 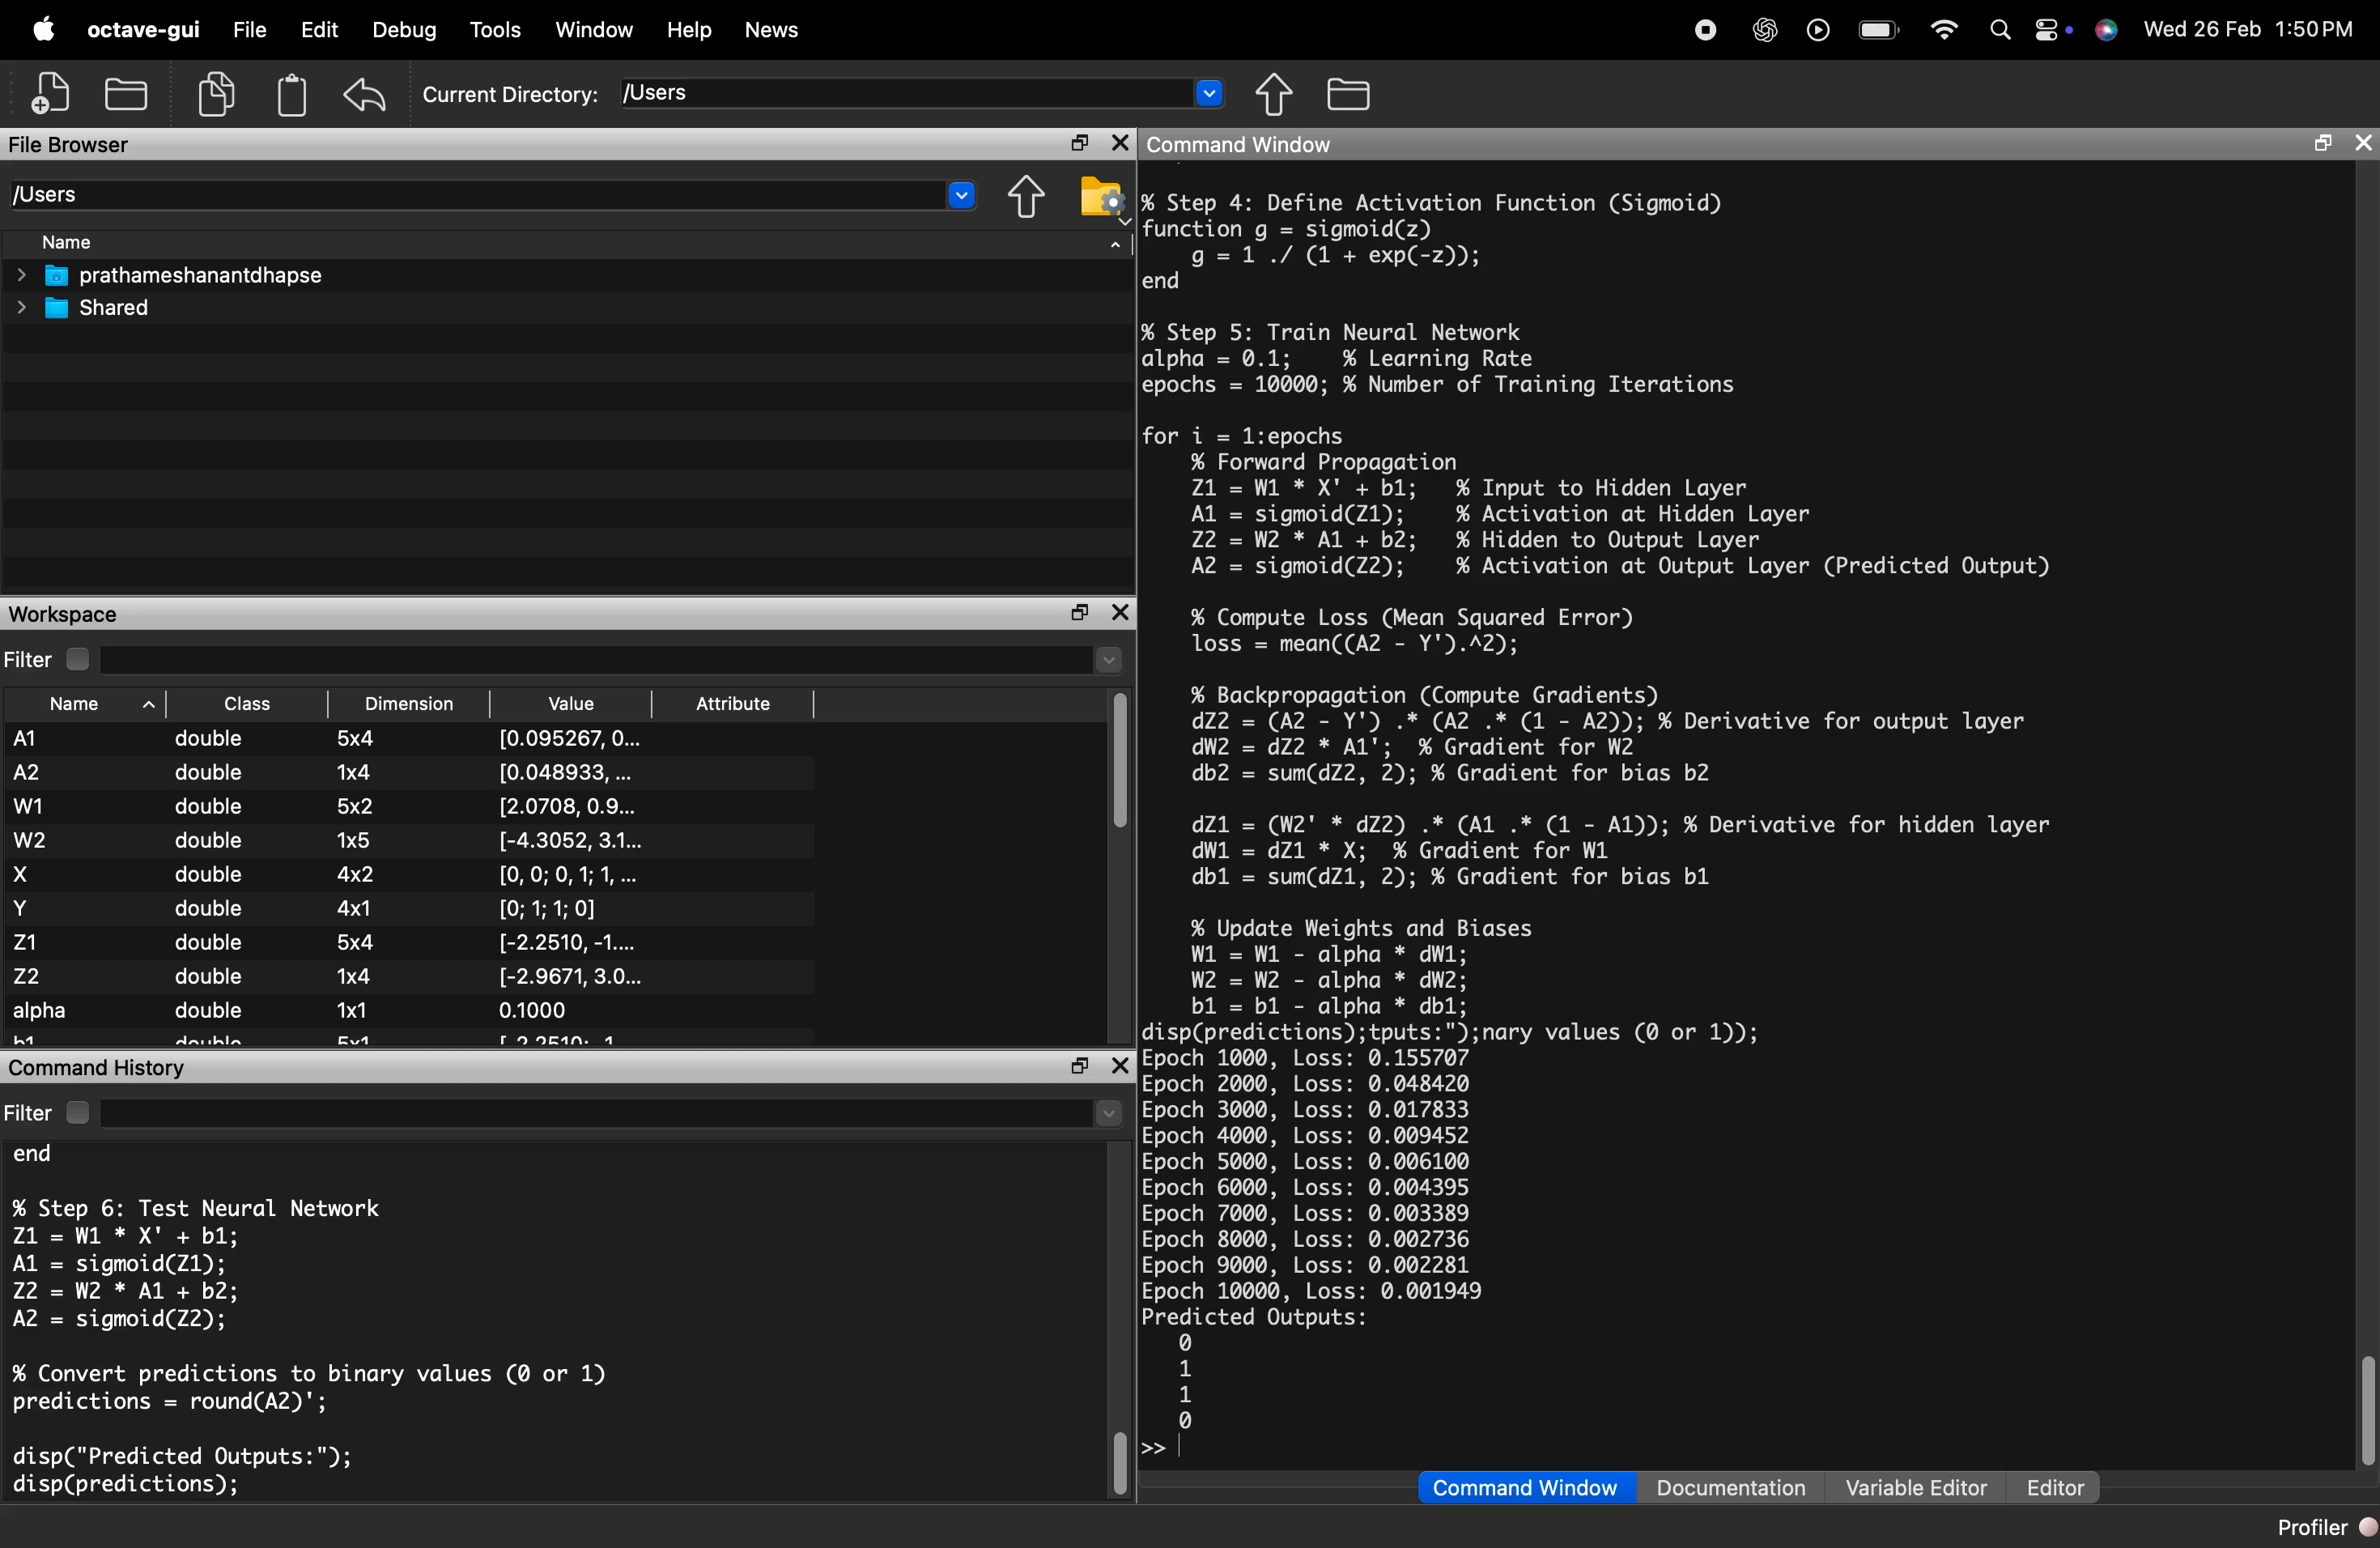 I want to click on New script, so click(x=53, y=94).